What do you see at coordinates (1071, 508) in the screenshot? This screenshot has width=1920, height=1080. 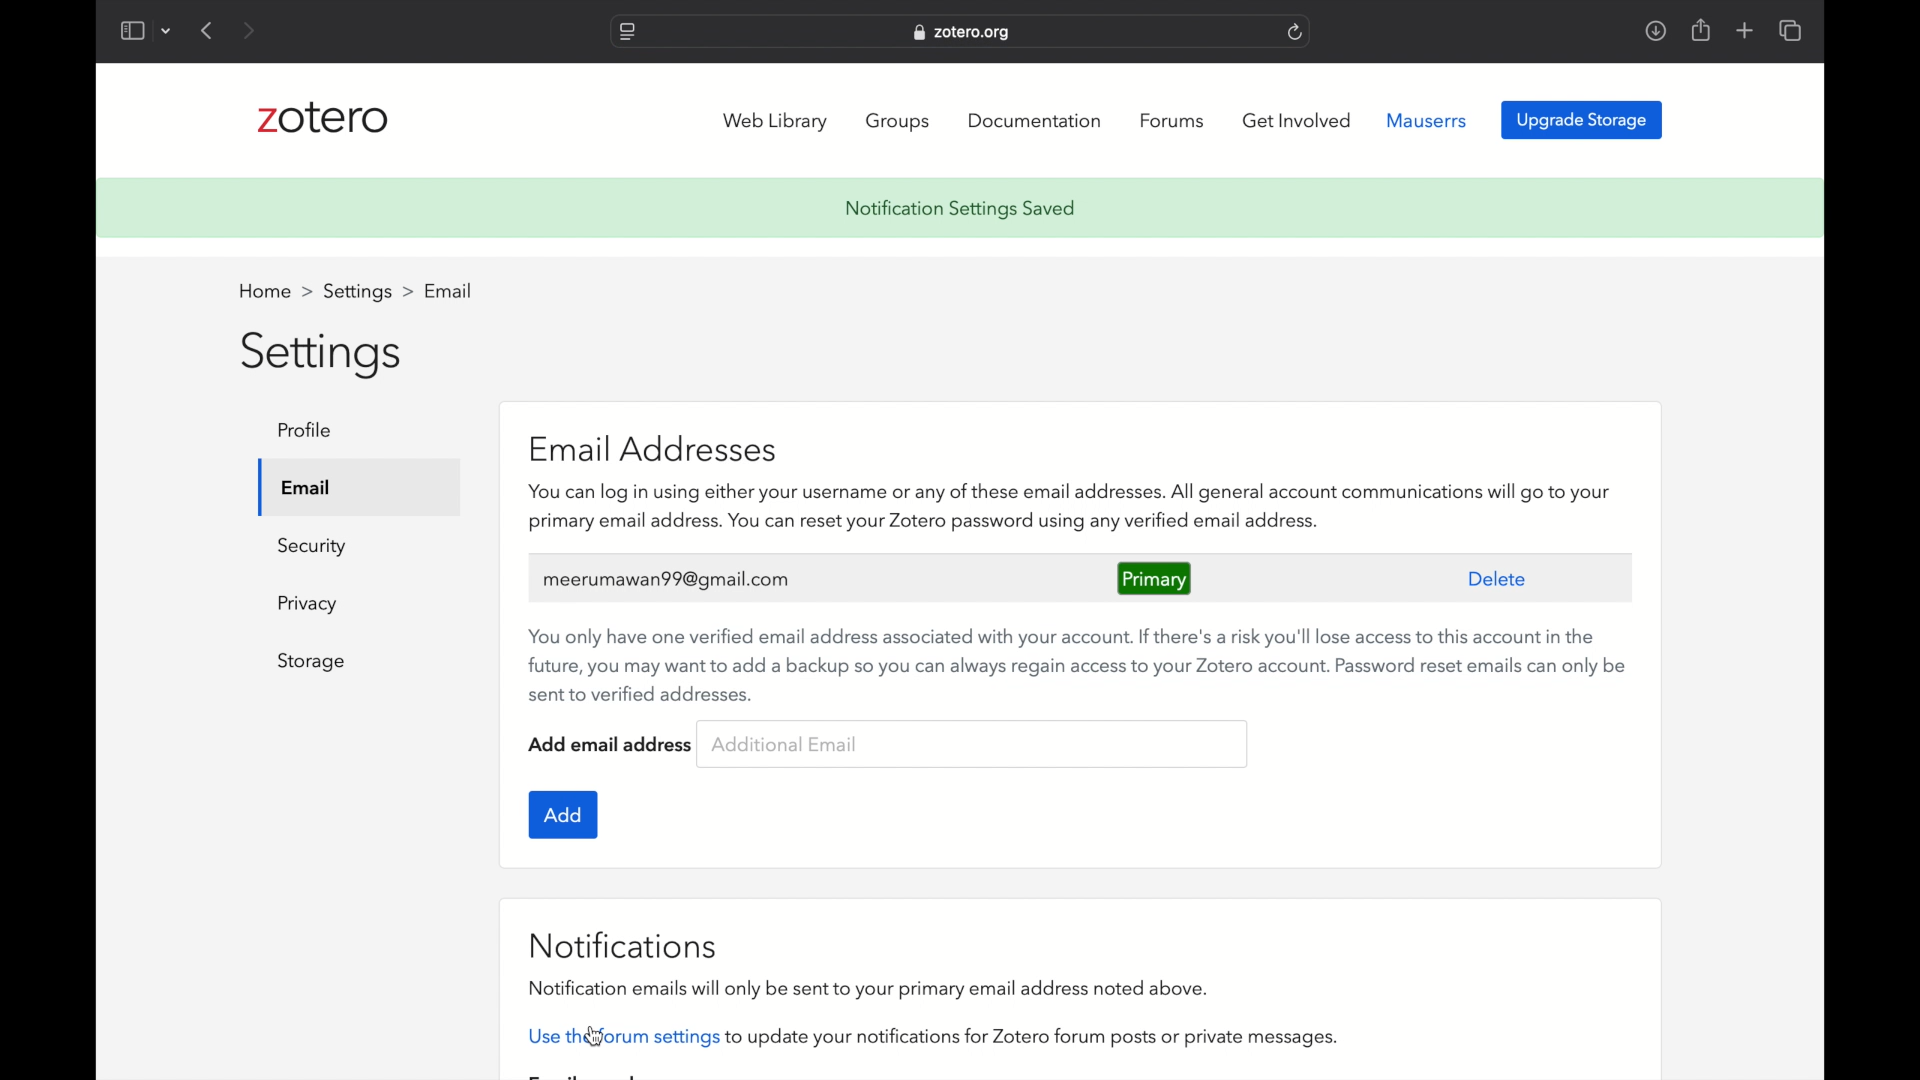 I see `You can log In using either your username or any of these email addresses. All general account communications will go to your
primary email address. You can reset your Zotero password using any verified email address.` at bounding box center [1071, 508].